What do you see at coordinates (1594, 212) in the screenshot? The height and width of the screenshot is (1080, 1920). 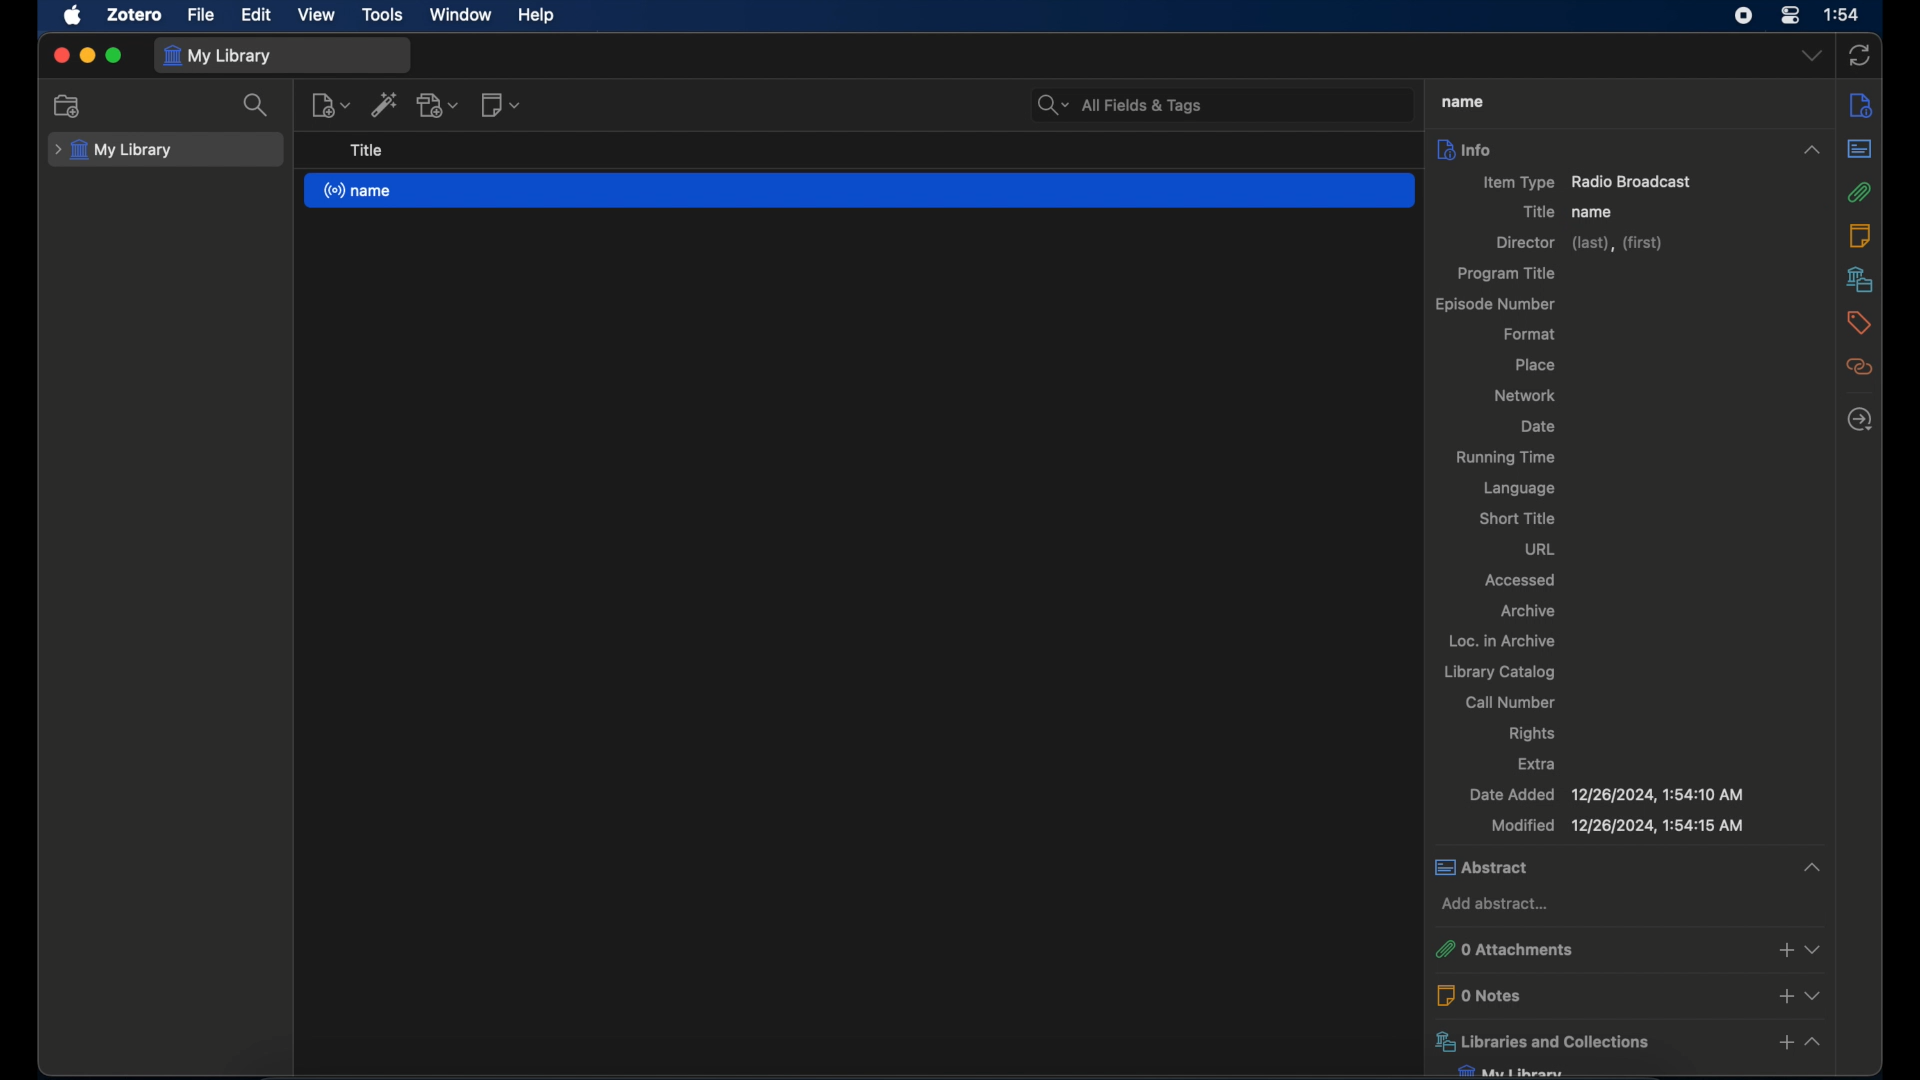 I see `name` at bounding box center [1594, 212].